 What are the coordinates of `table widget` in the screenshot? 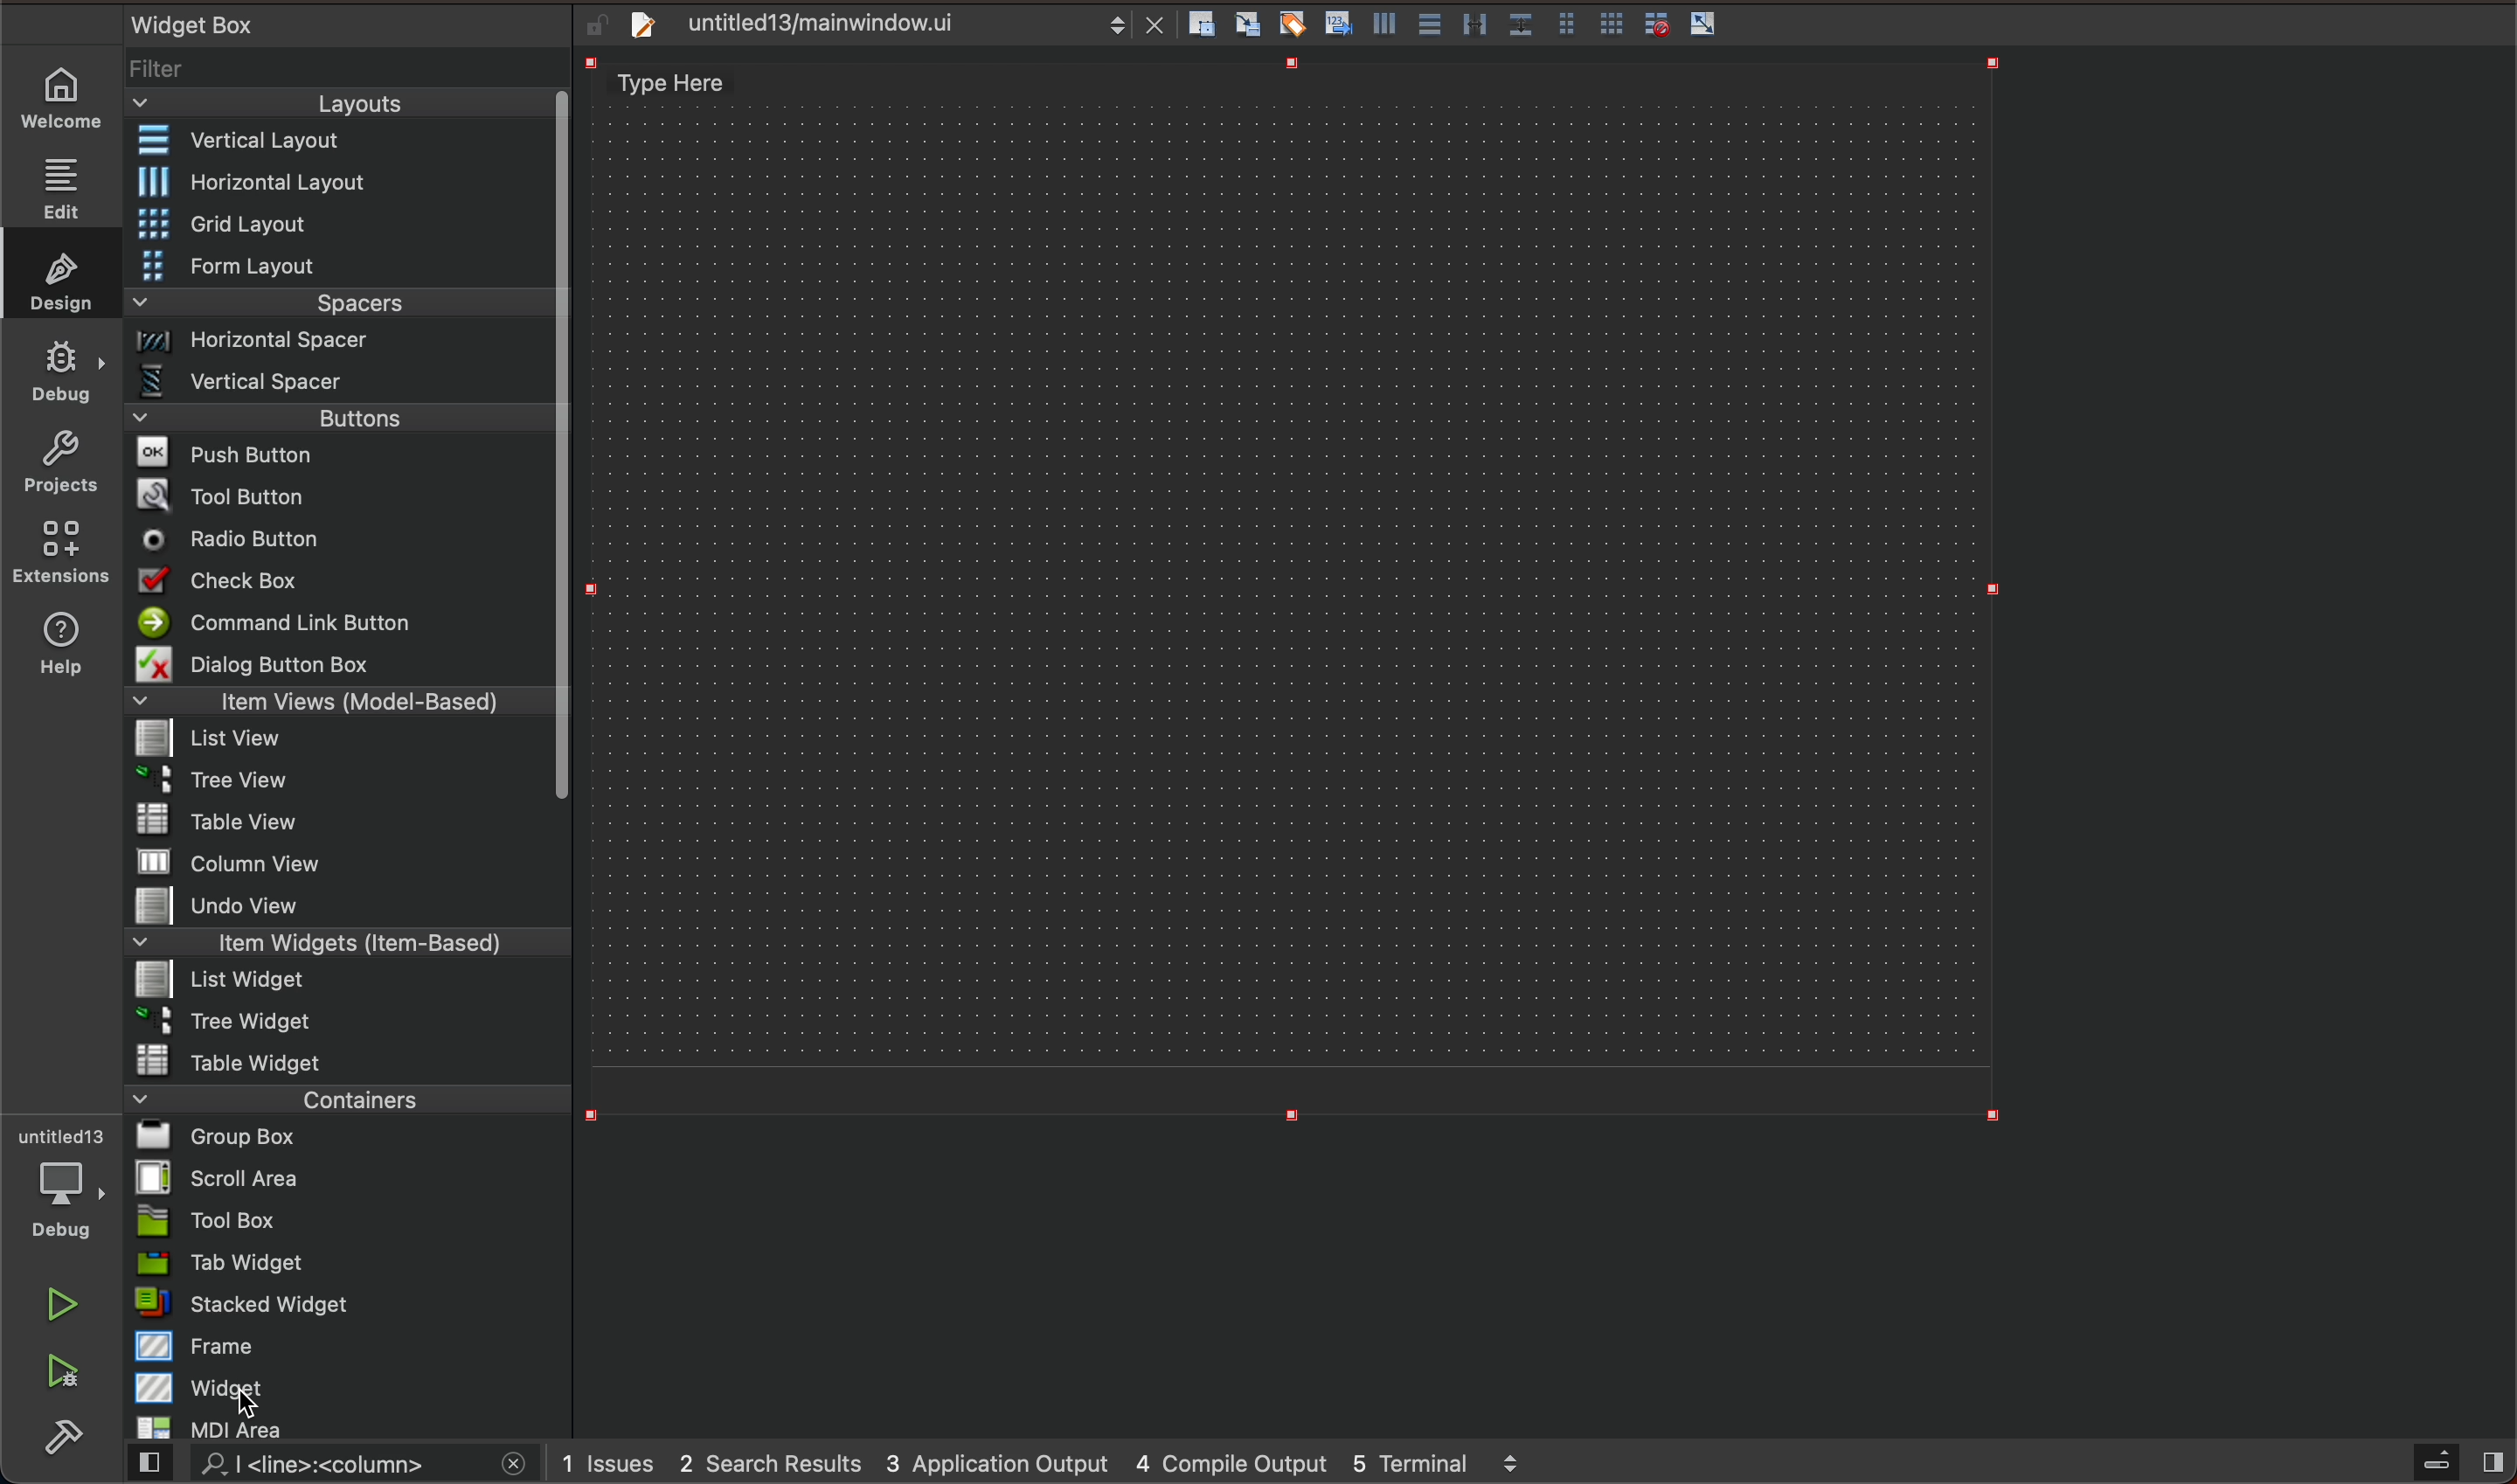 It's located at (345, 1059).